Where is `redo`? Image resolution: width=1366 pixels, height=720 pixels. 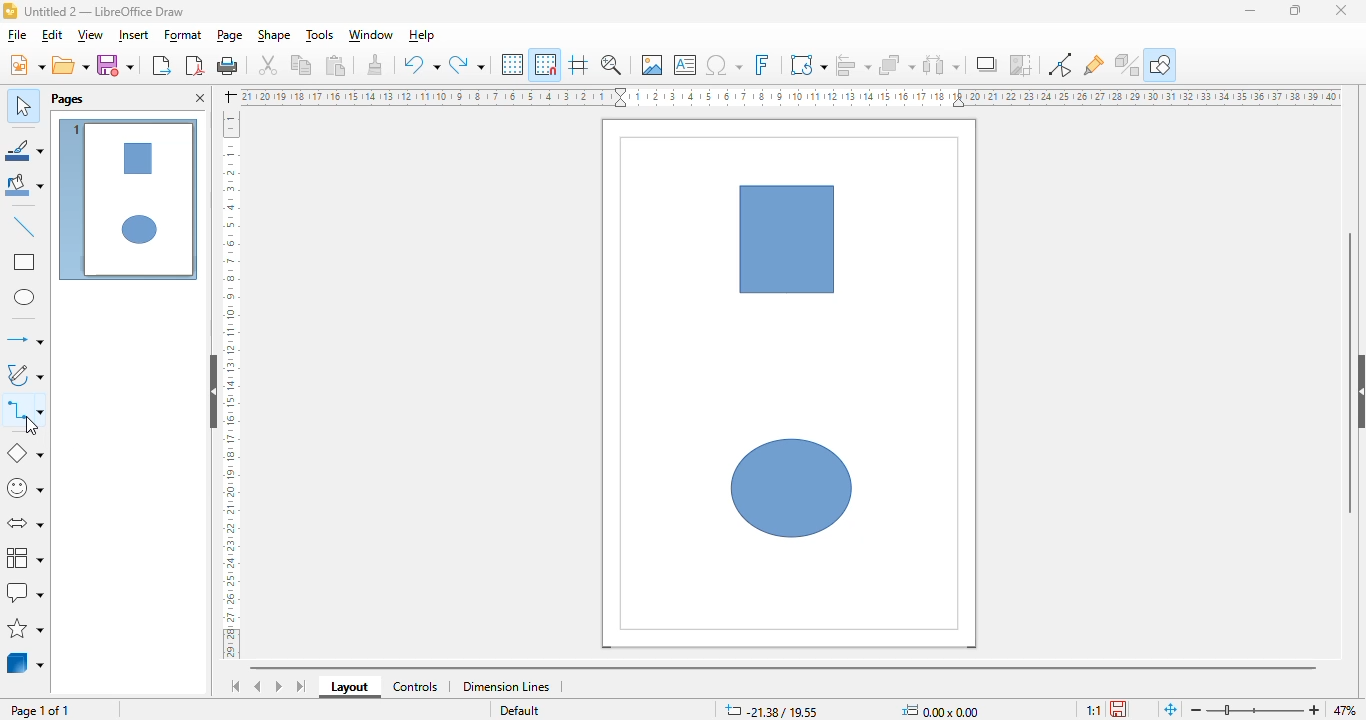 redo is located at coordinates (466, 66).